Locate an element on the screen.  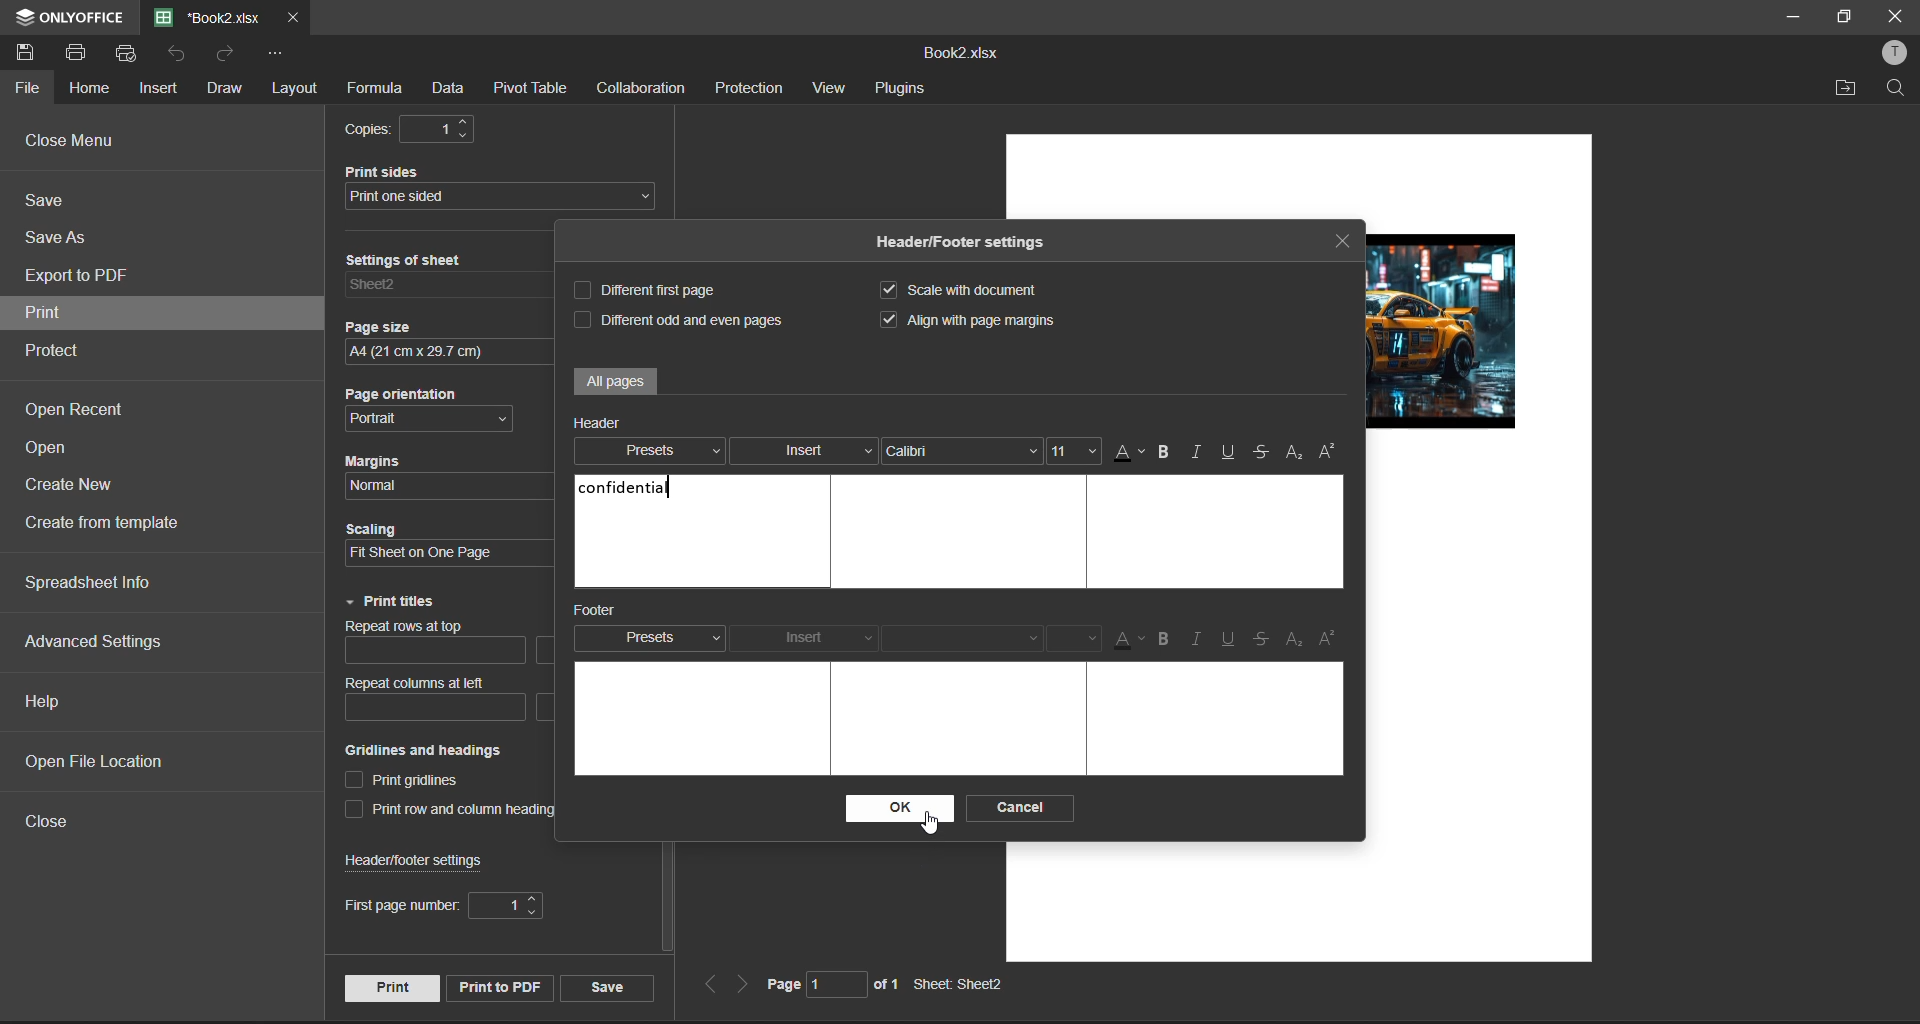
profile is located at coordinates (1890, 55).